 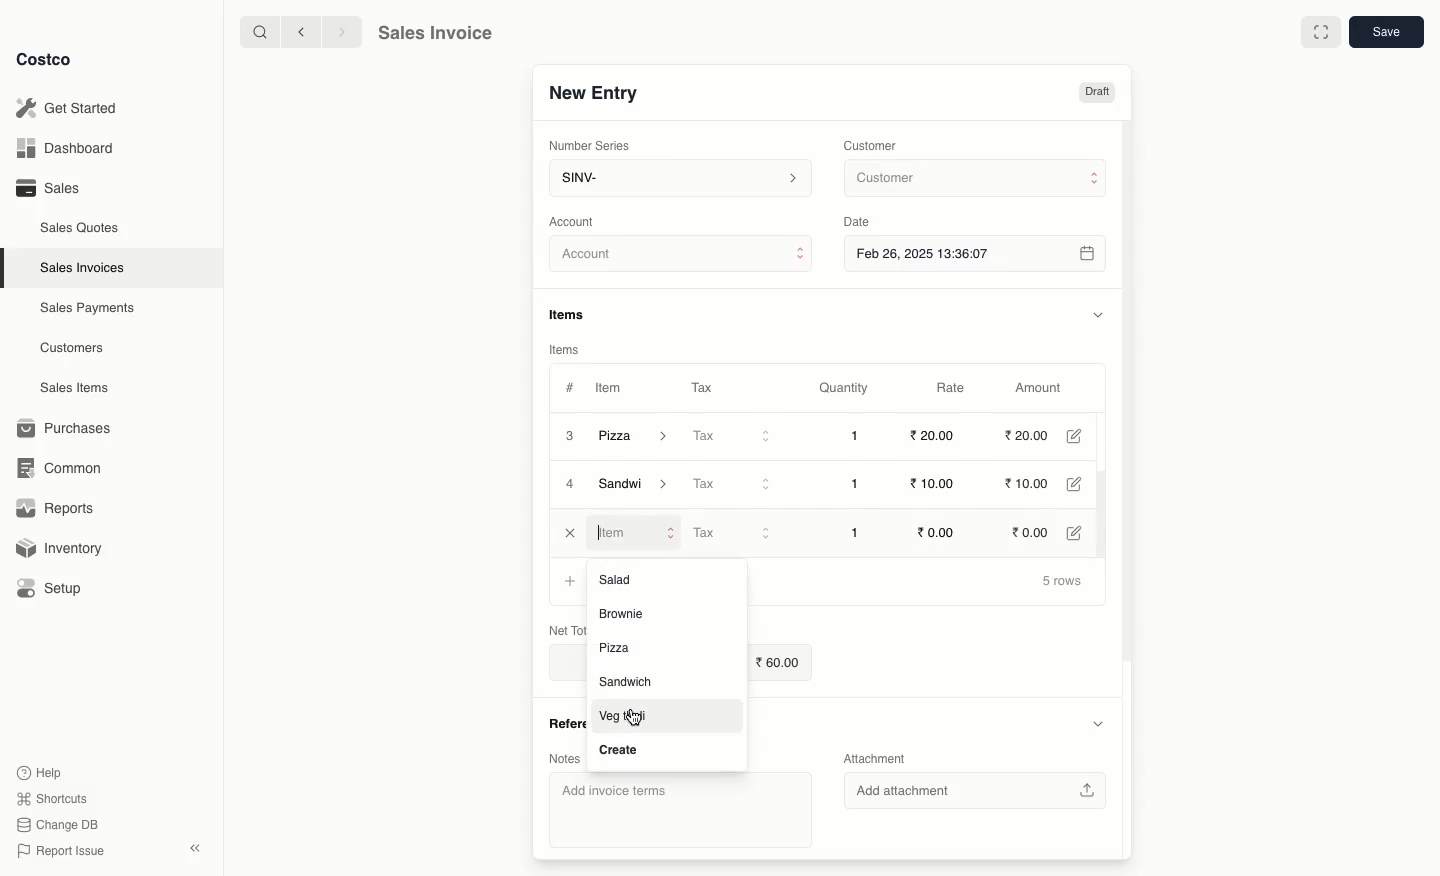 I want to click on Rate, so click(x=953, y=388).